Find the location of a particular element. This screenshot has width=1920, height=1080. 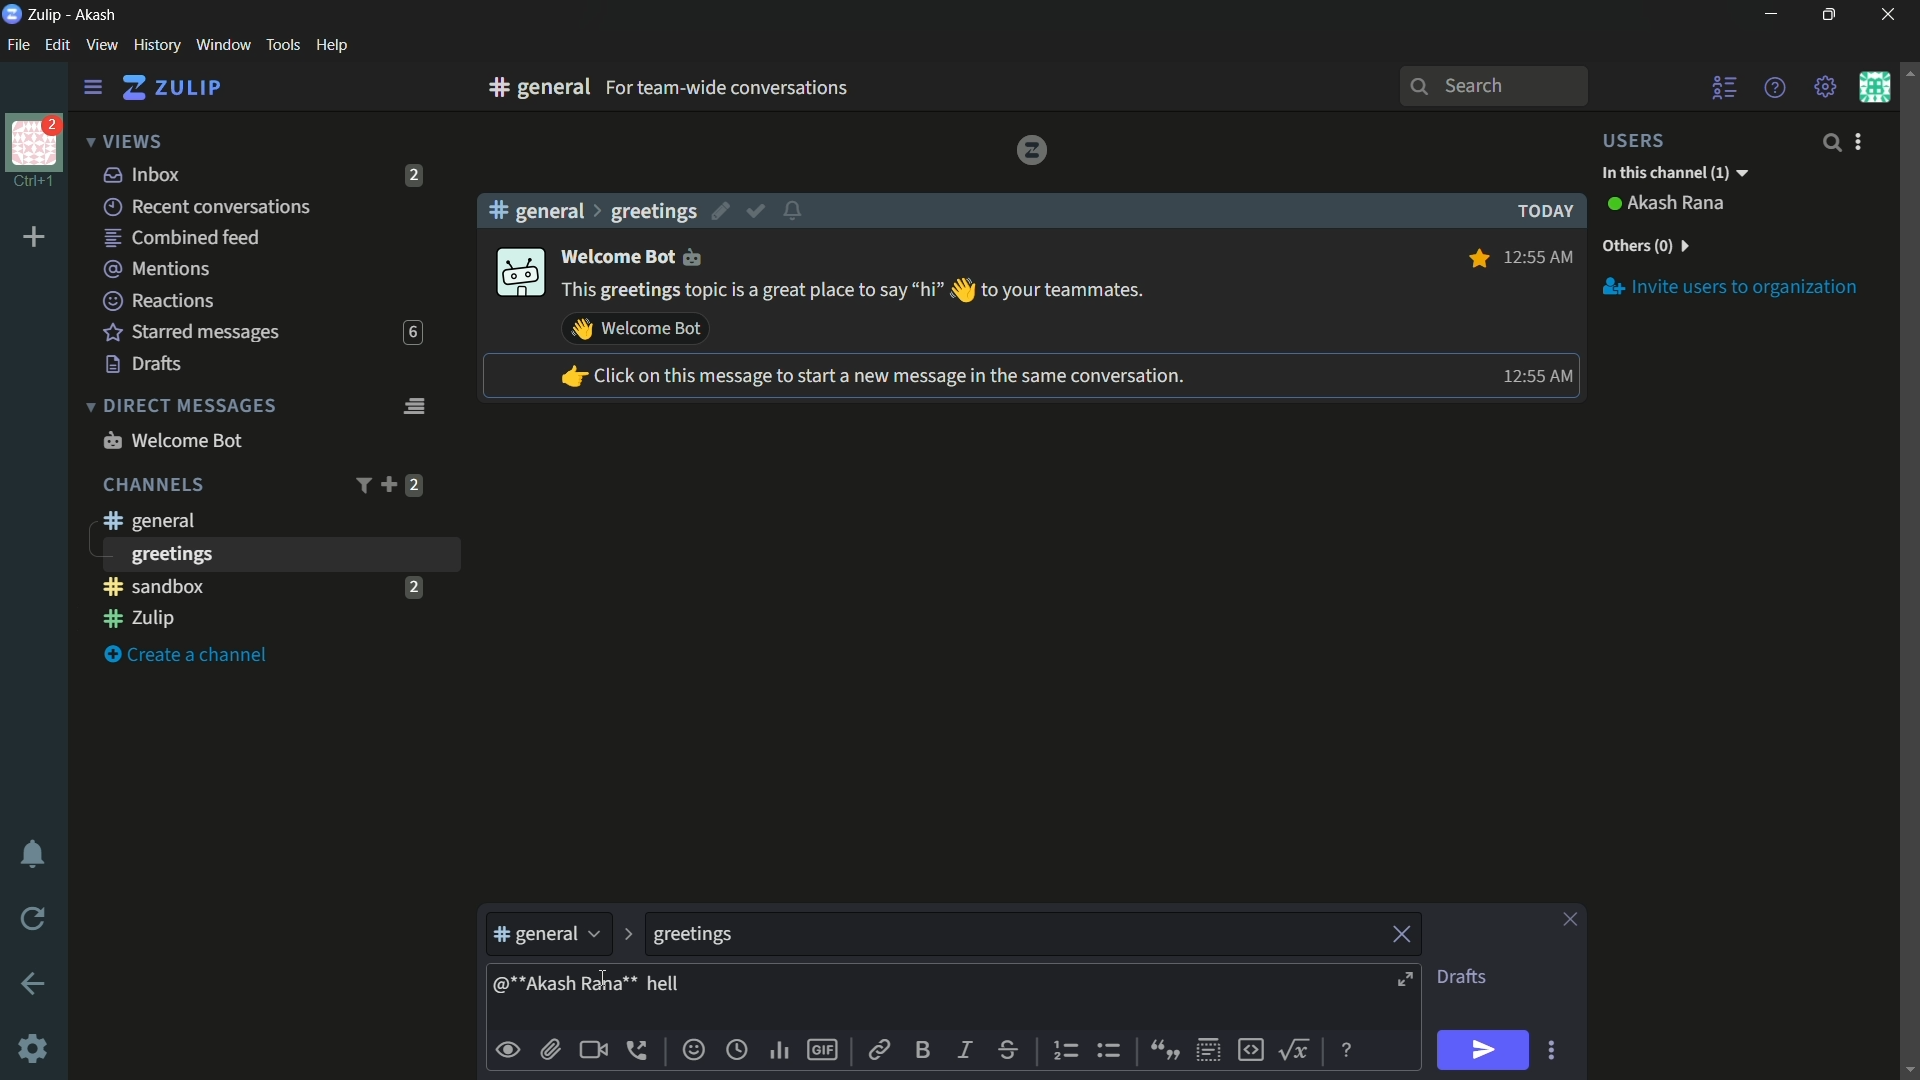

general channel is located at coordinates (147, 520).